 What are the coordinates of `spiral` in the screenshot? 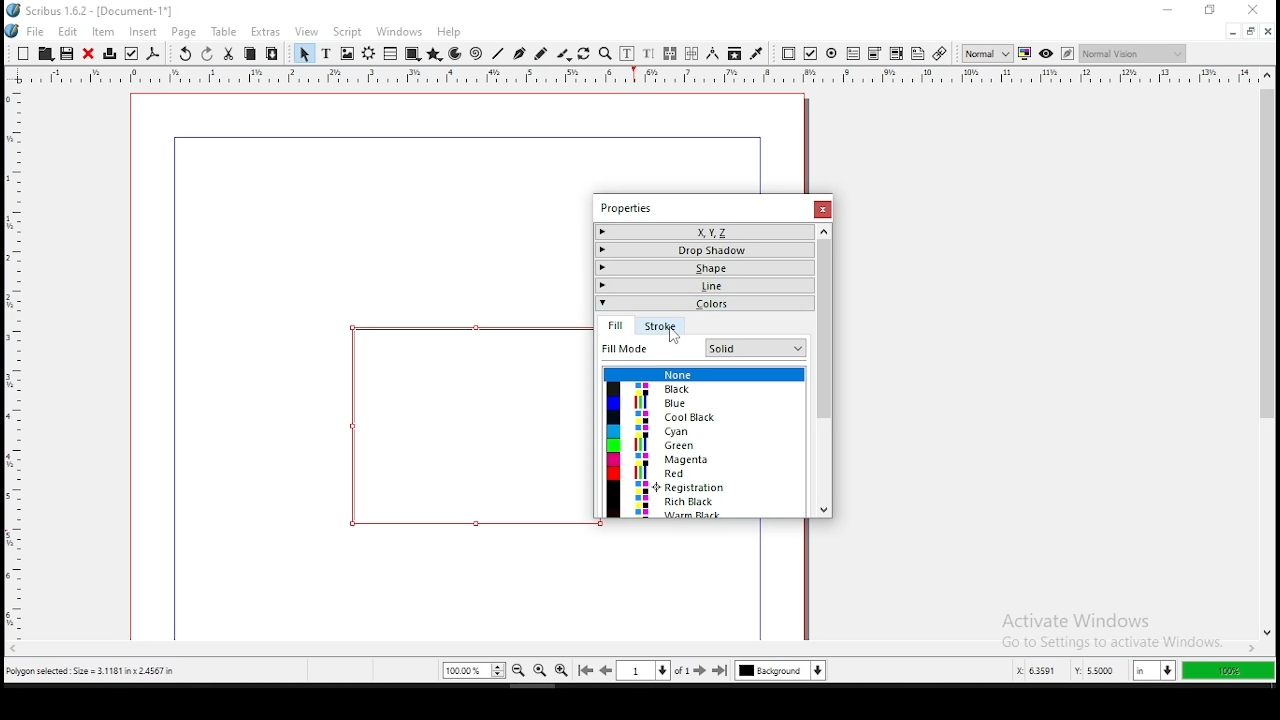 It's located at (476, 54).